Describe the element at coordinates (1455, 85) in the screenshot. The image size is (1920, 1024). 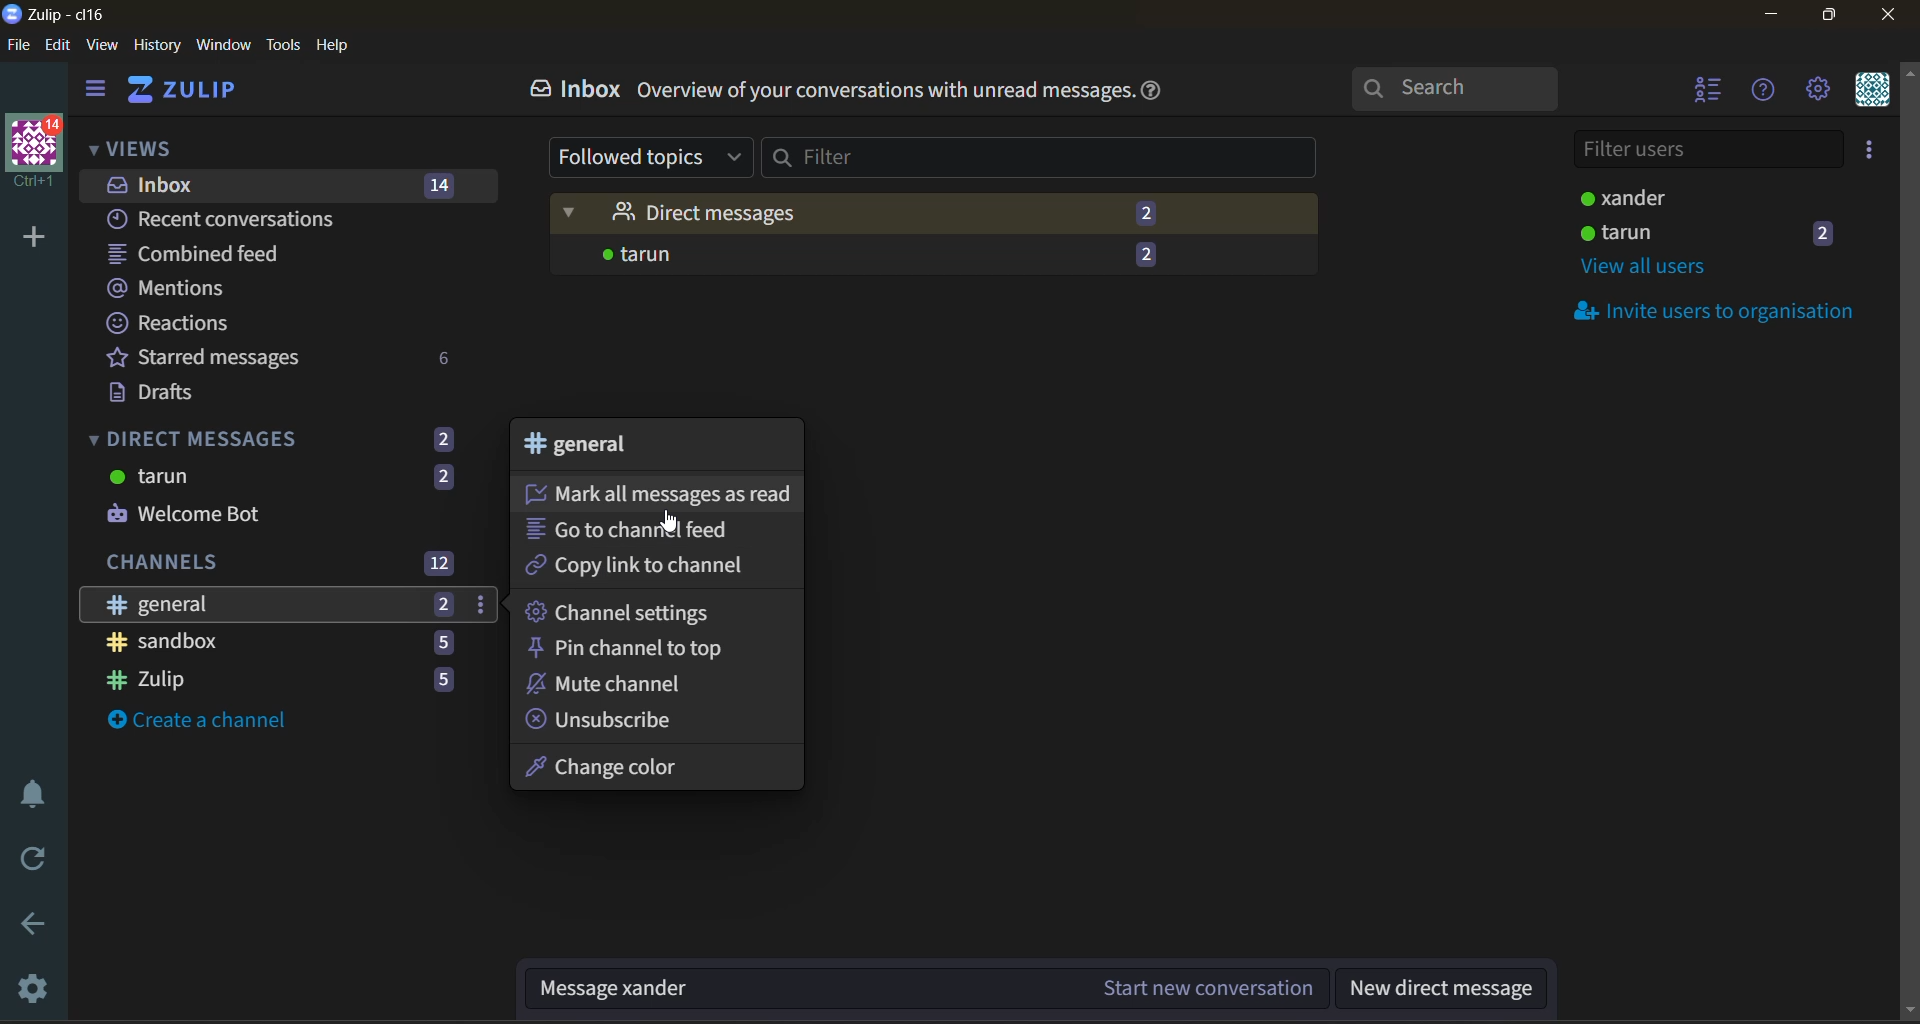
I see `search` at that location.